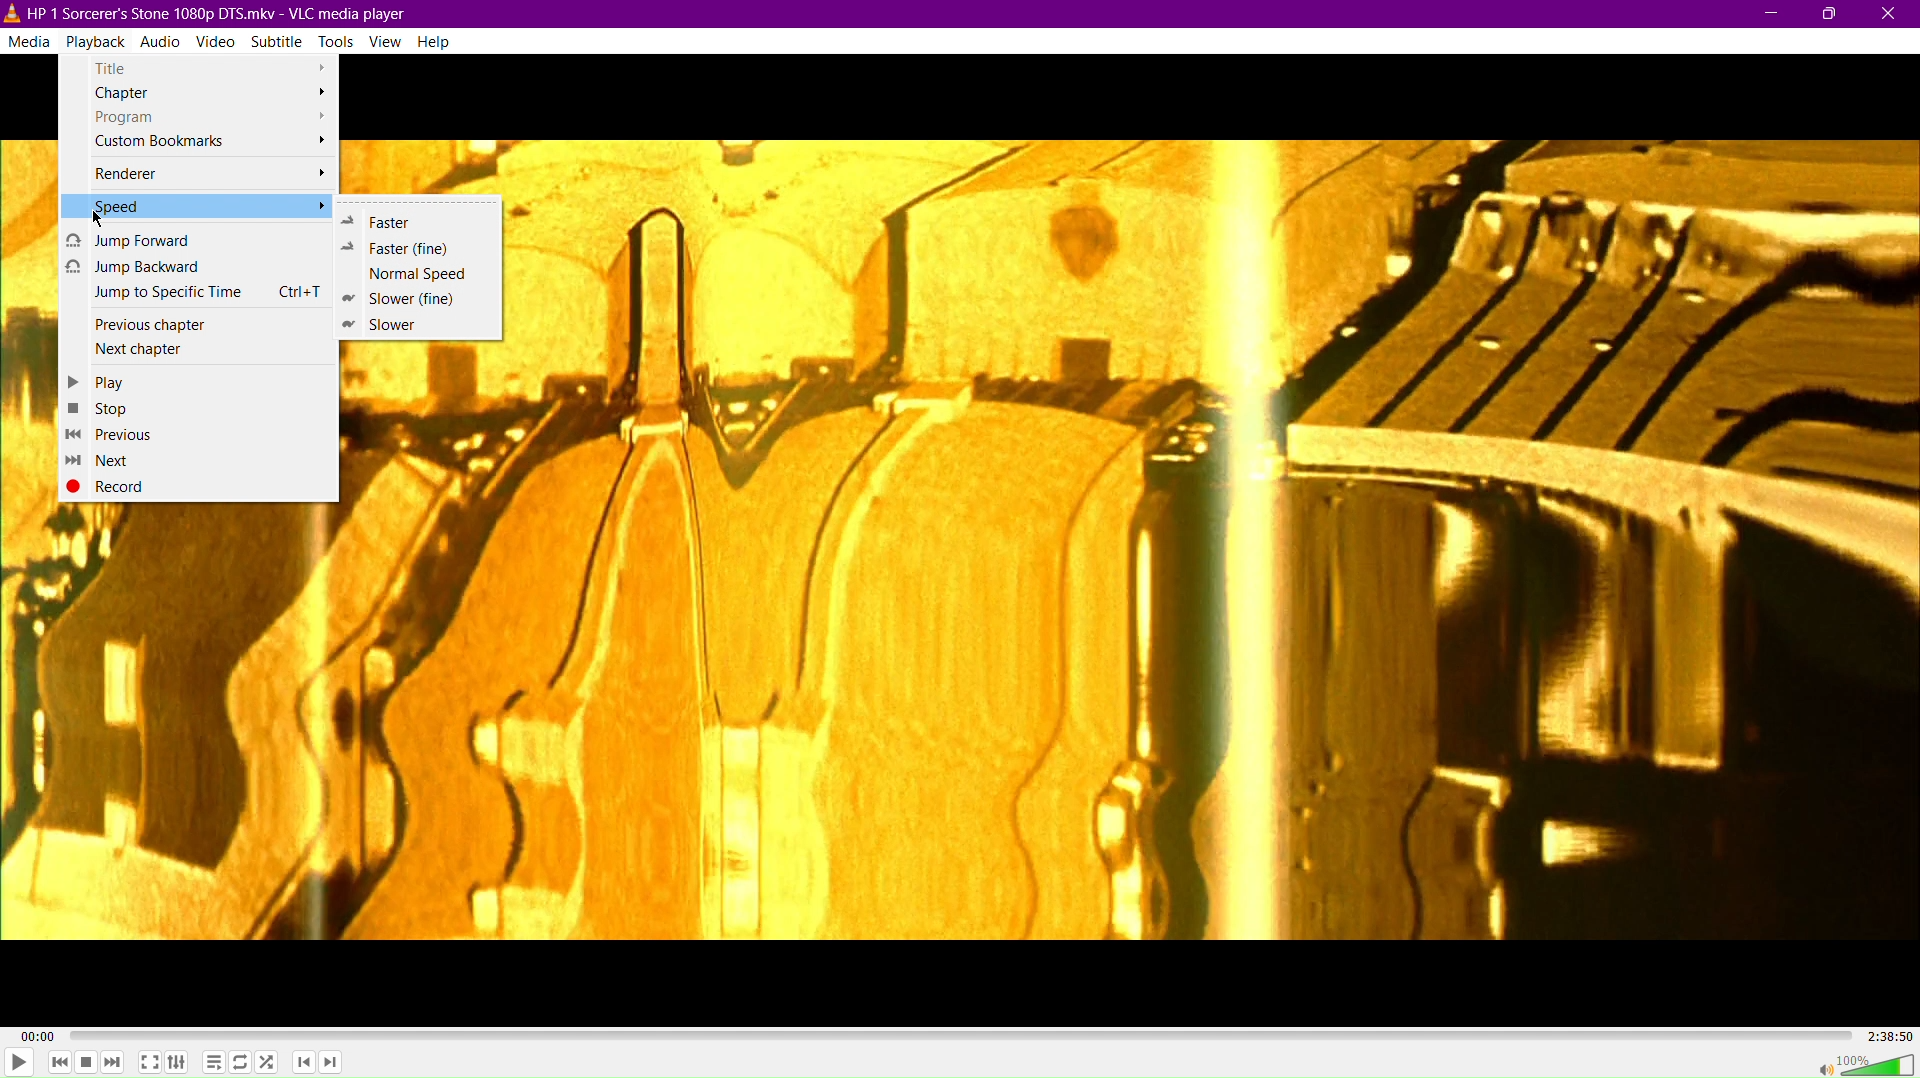  I want to click on Slower, so click(398, 325).